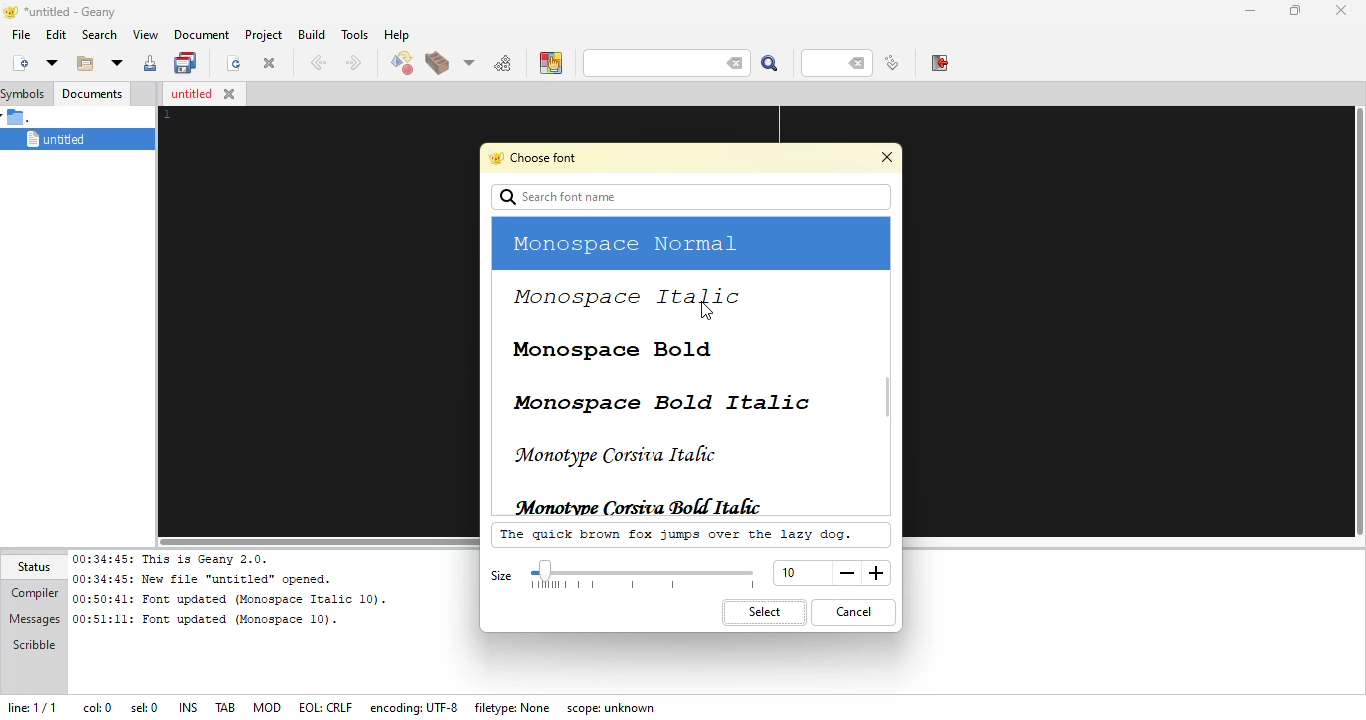 The width and height of the screenshot is (1366, 720). What do you see at coordinates (395, 35) in the screenshot?
I see `help` at bounding box center [395, 35].